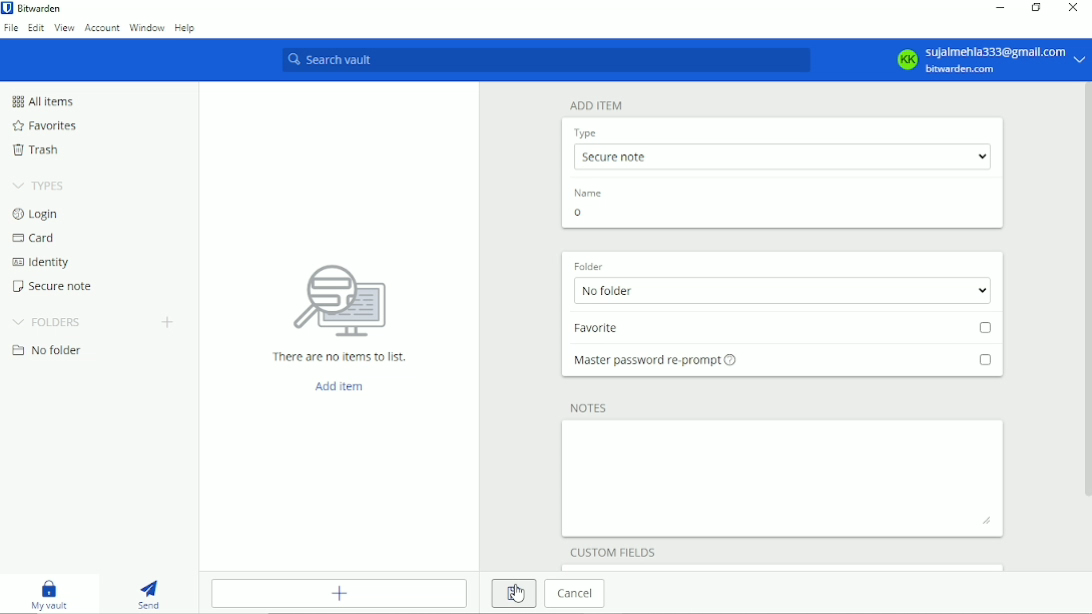 This screenshot has height=614, width=1092. I want to click on Secure note, so click(54, 286).